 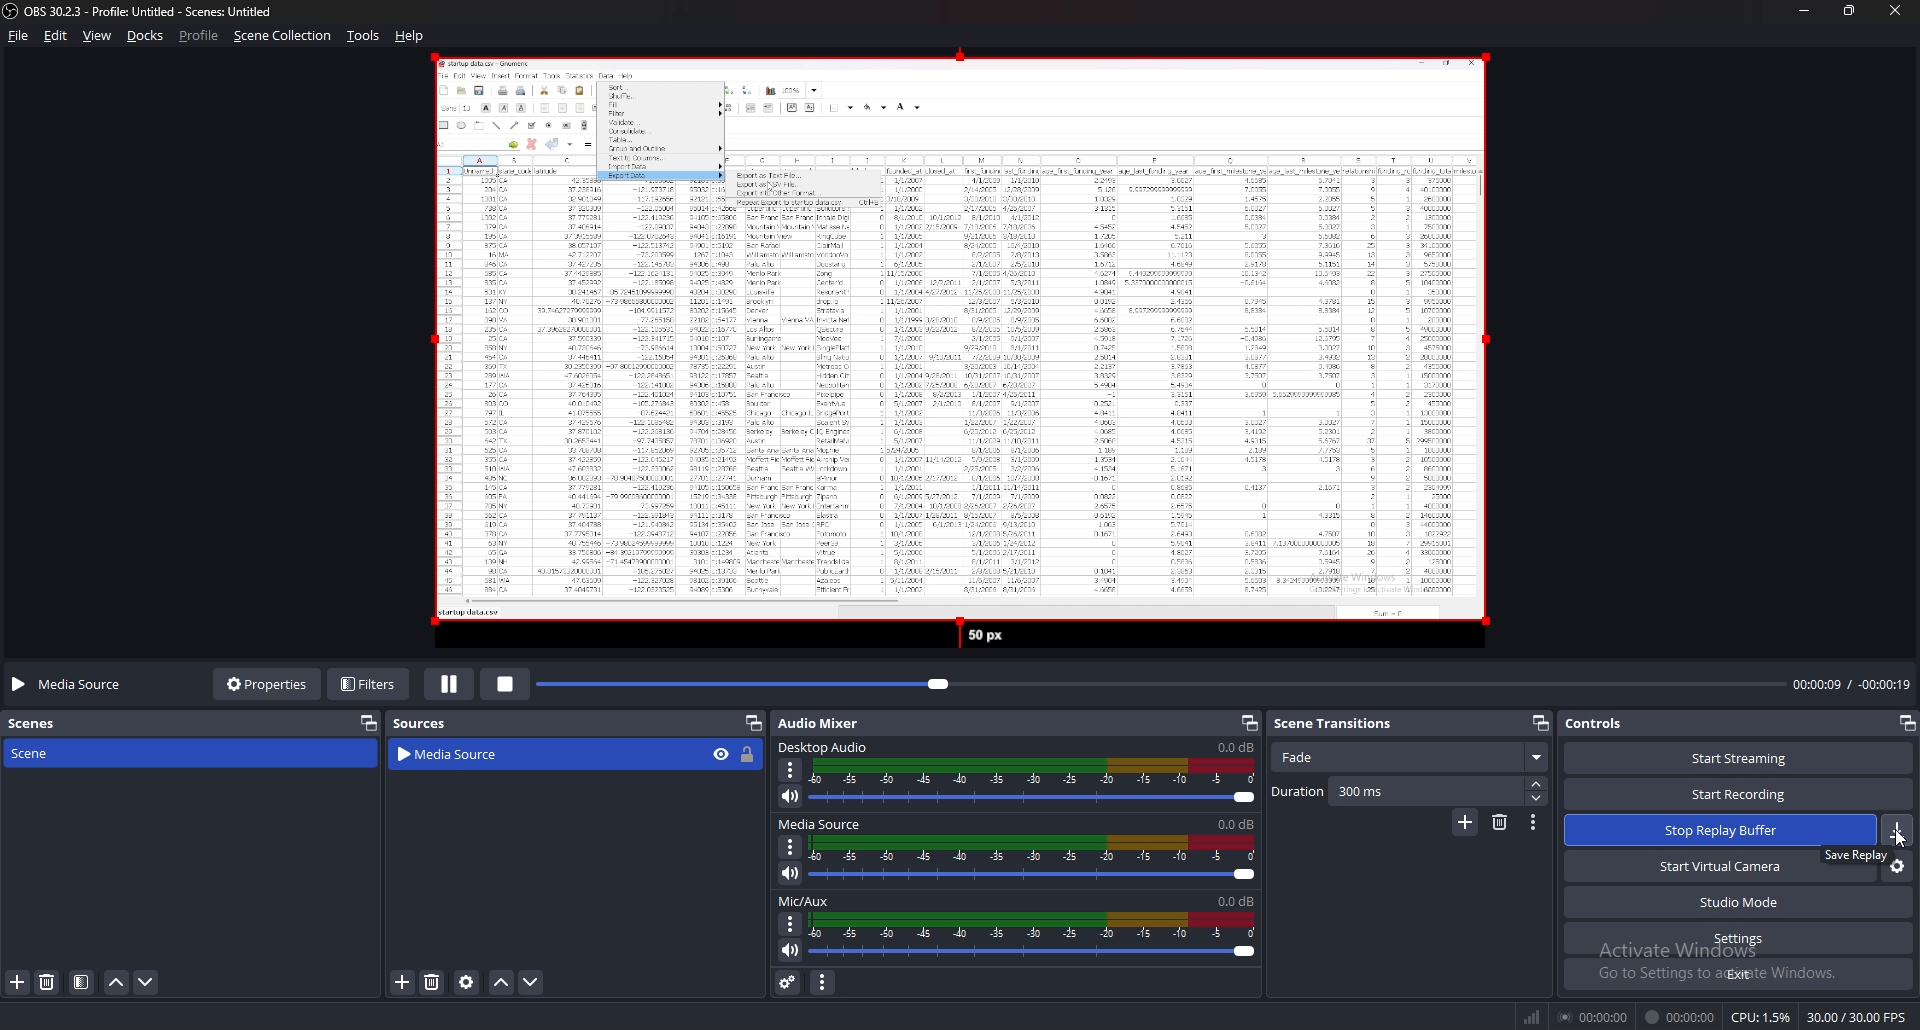 What do you see at coordinates (57, 36) in the screenshot?
I see `edit` at bounding box center [57, 36].